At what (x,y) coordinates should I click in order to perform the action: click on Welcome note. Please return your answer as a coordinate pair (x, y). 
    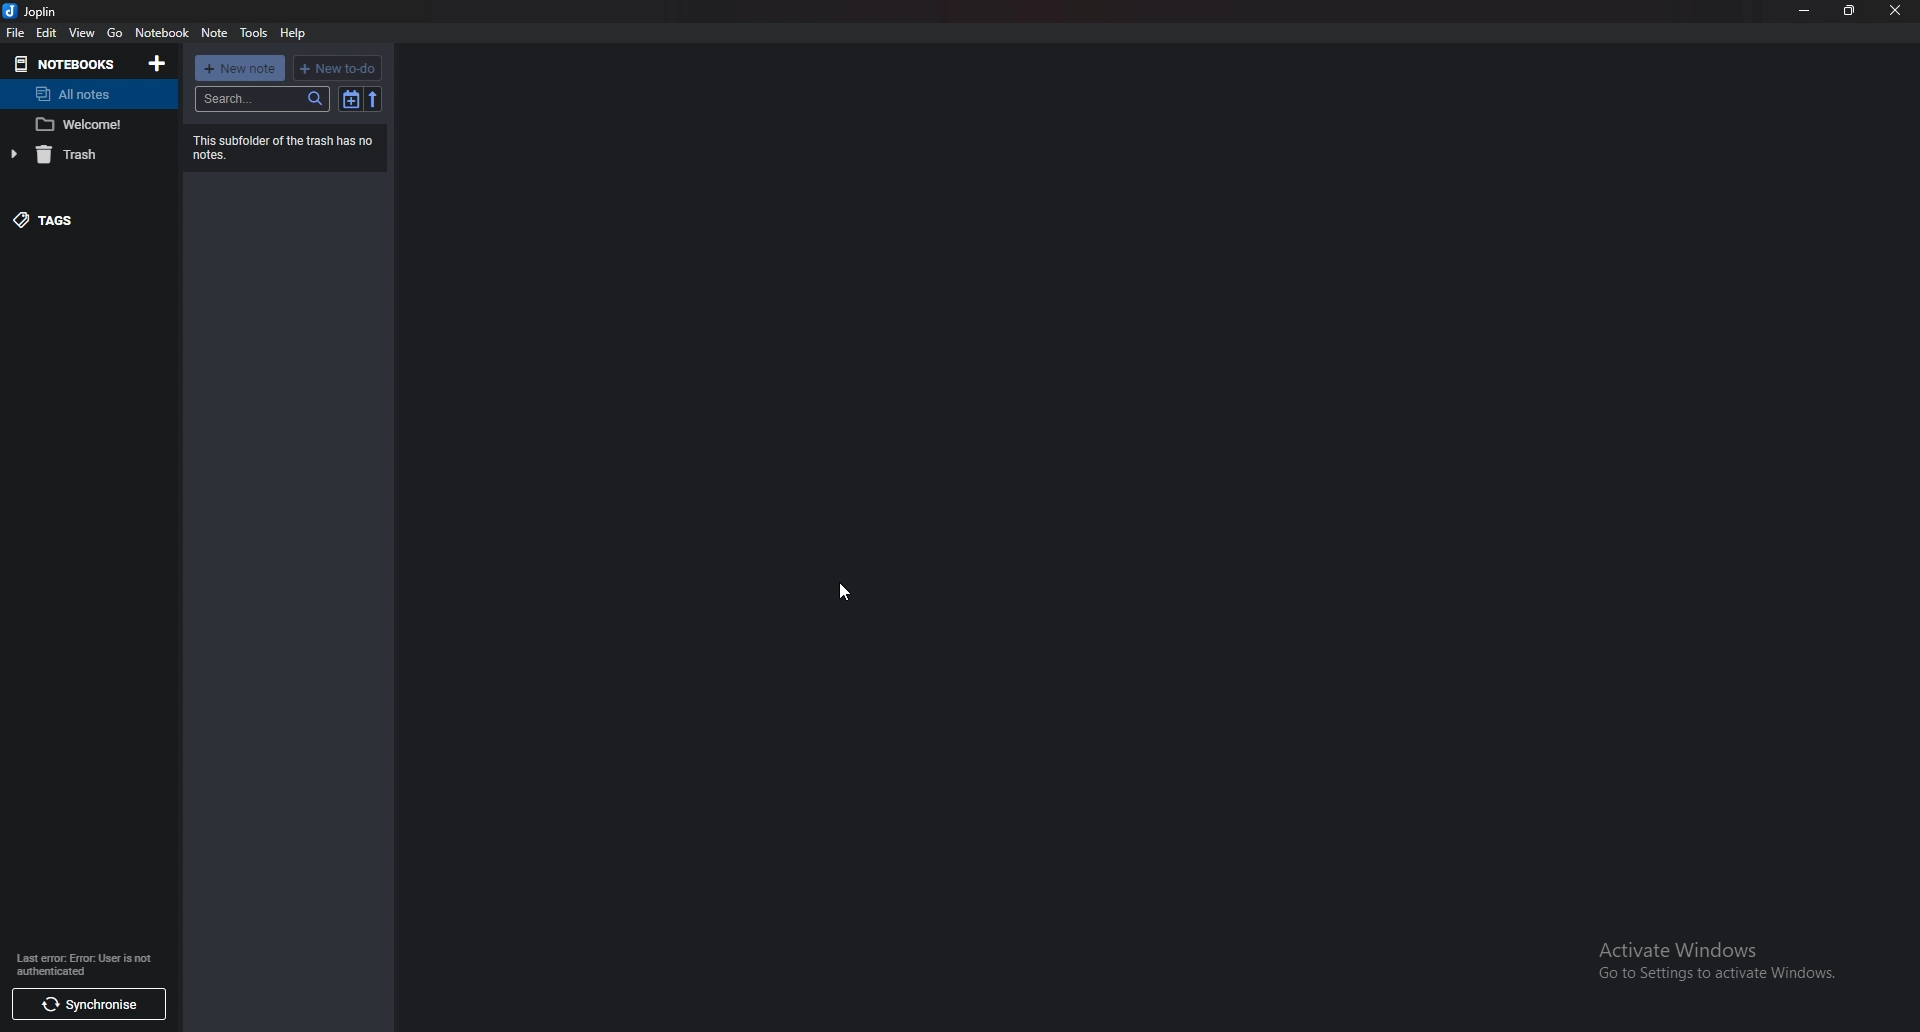
    Looking at the image, I should click on (85, 123).